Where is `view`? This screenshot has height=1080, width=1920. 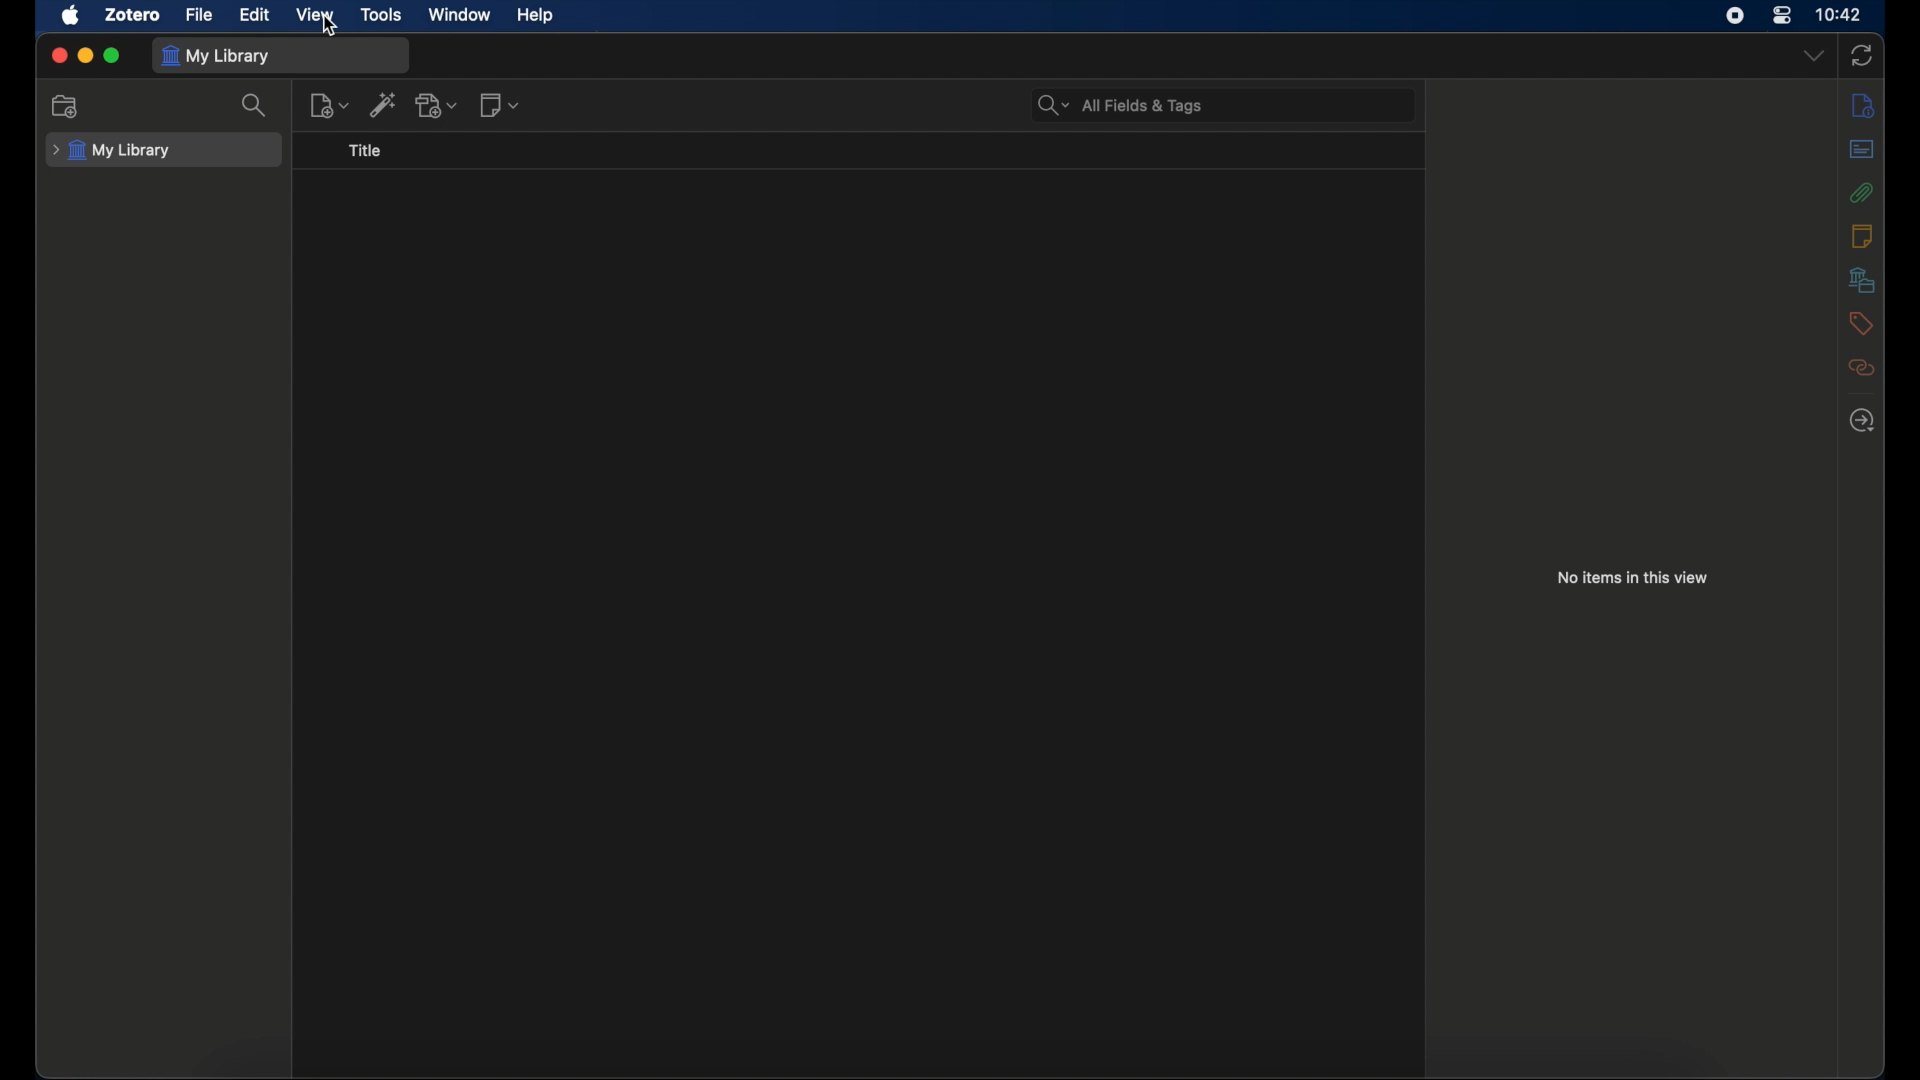
view is located at coordinates (314, 14).